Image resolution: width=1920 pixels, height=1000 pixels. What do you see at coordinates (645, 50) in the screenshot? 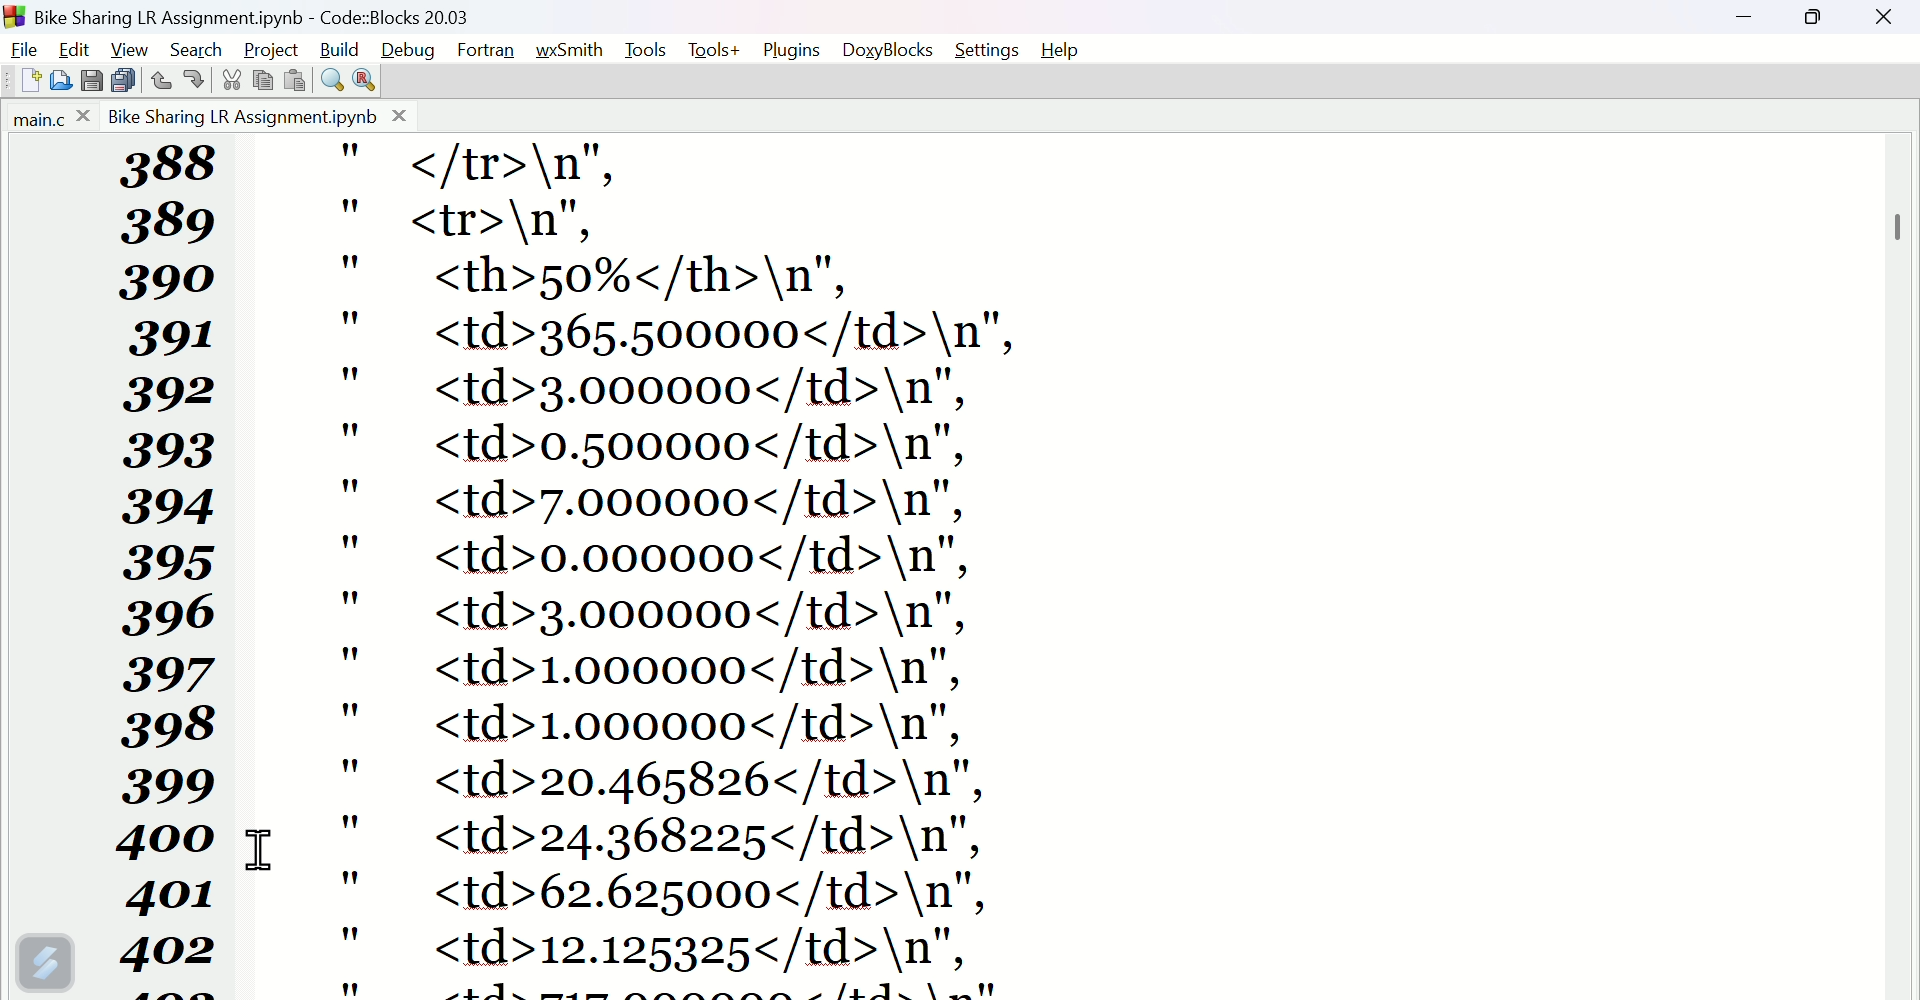
I see `Tools` at bounding box center [645, 50].